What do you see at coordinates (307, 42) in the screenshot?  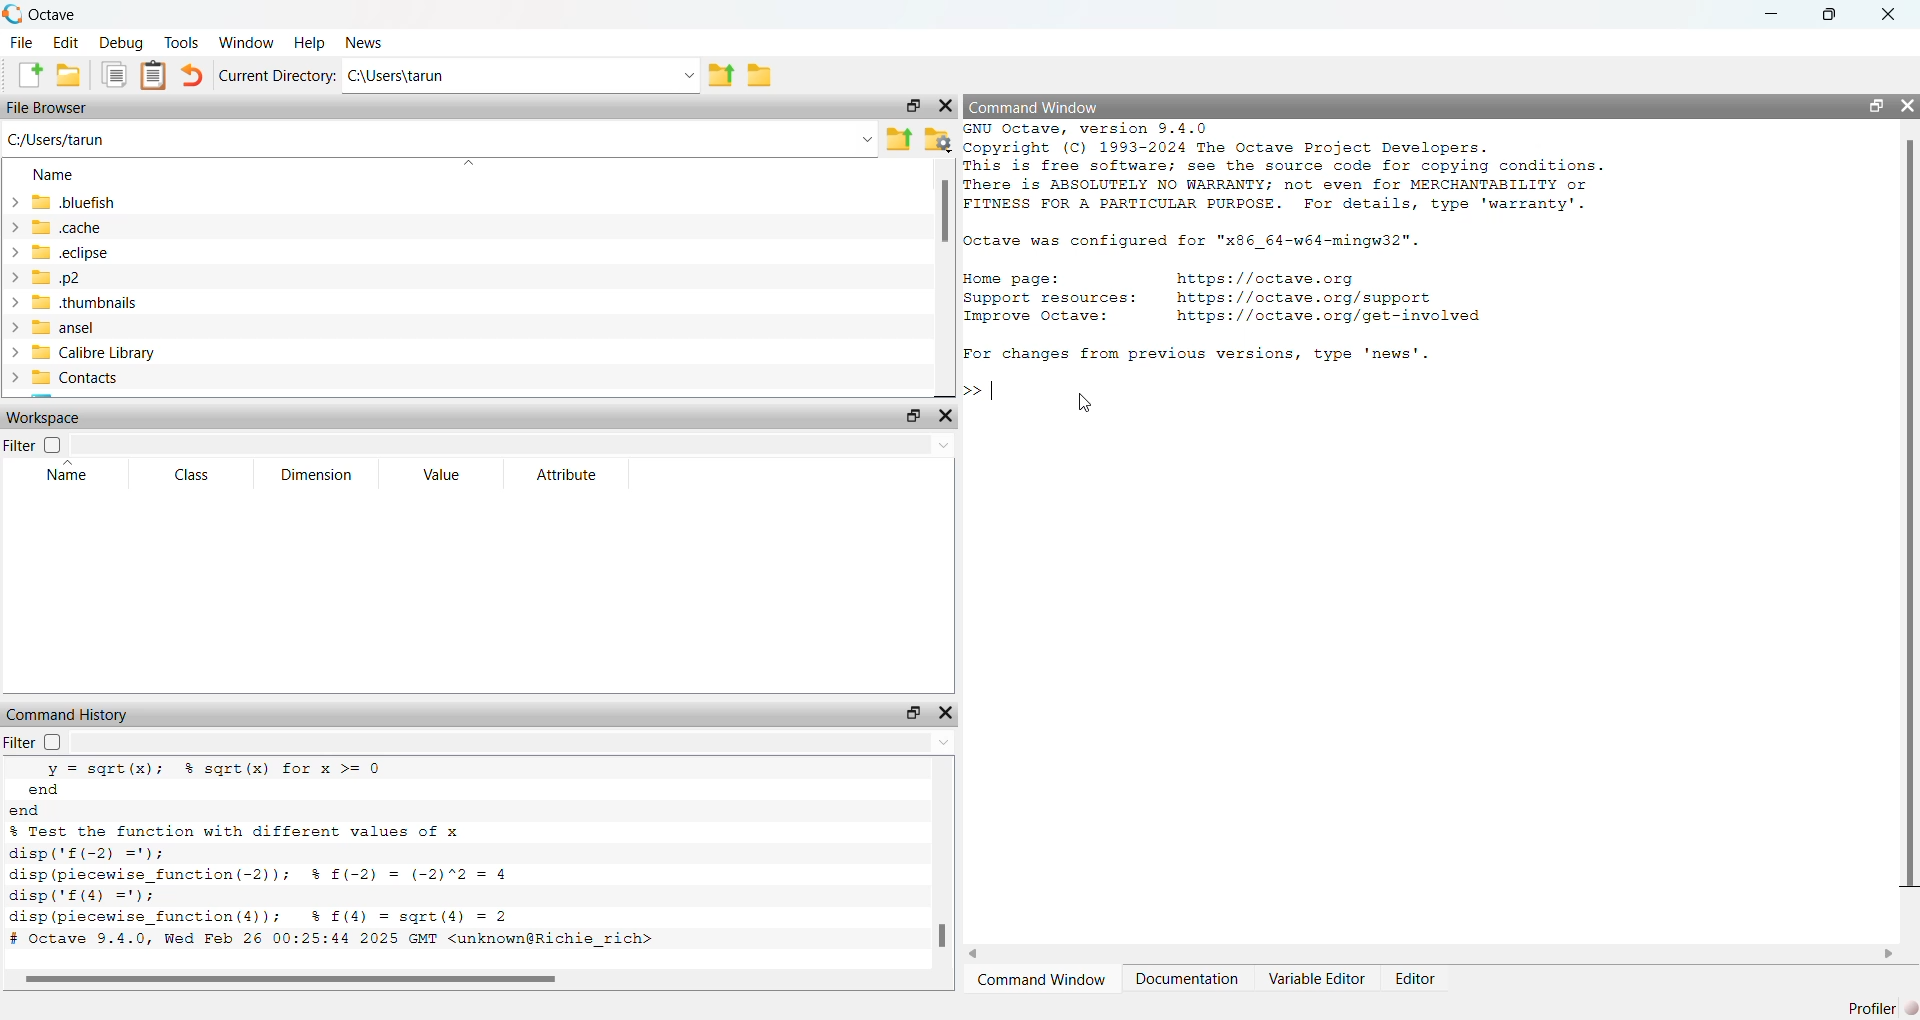 I see `Help` at bounding box center [307, 42].